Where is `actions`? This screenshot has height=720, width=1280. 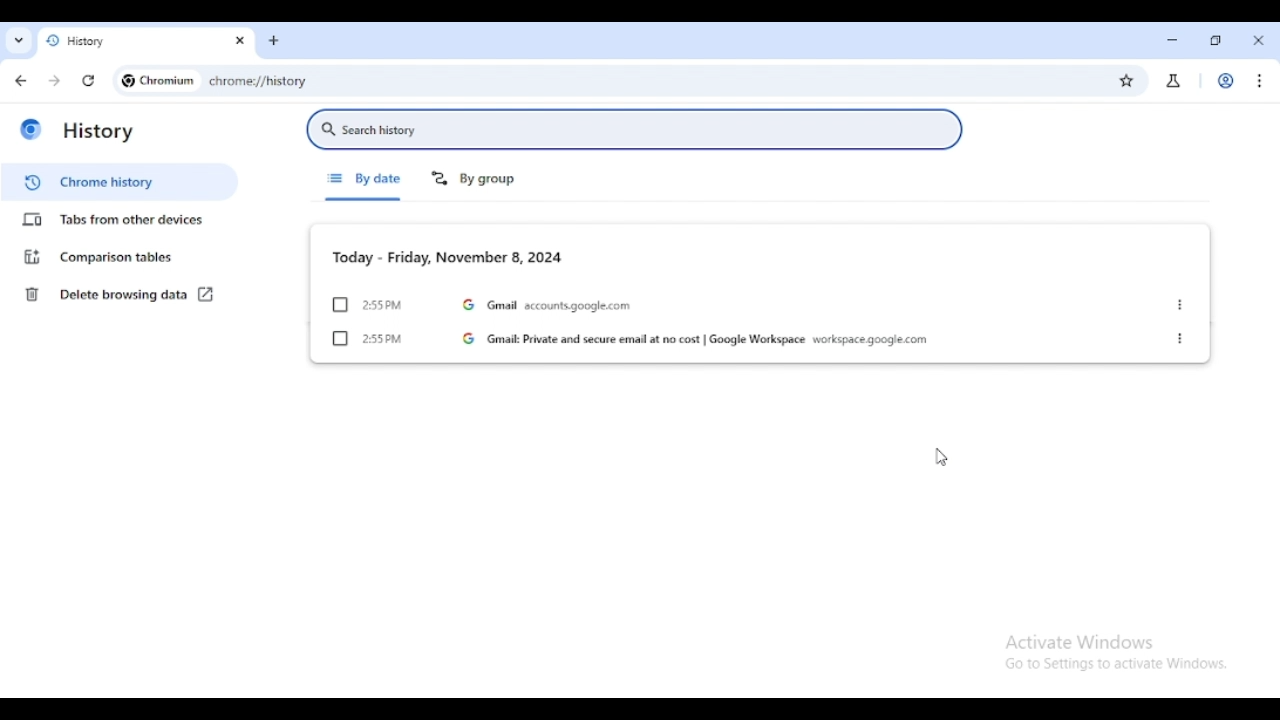 actions is located at coordinates (1180, 305).